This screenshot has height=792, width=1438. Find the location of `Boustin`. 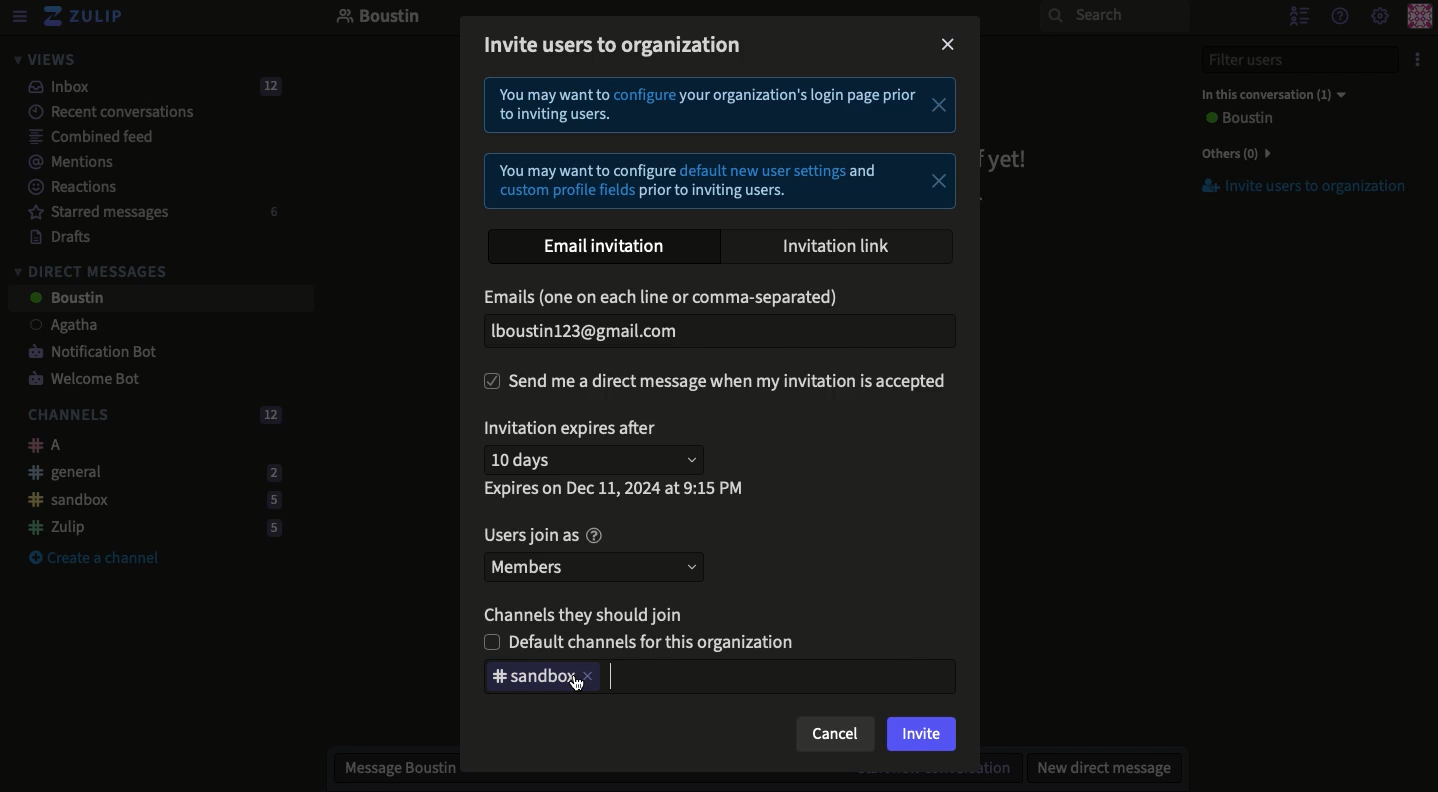

Boustin is located at coordinates (379, 18).